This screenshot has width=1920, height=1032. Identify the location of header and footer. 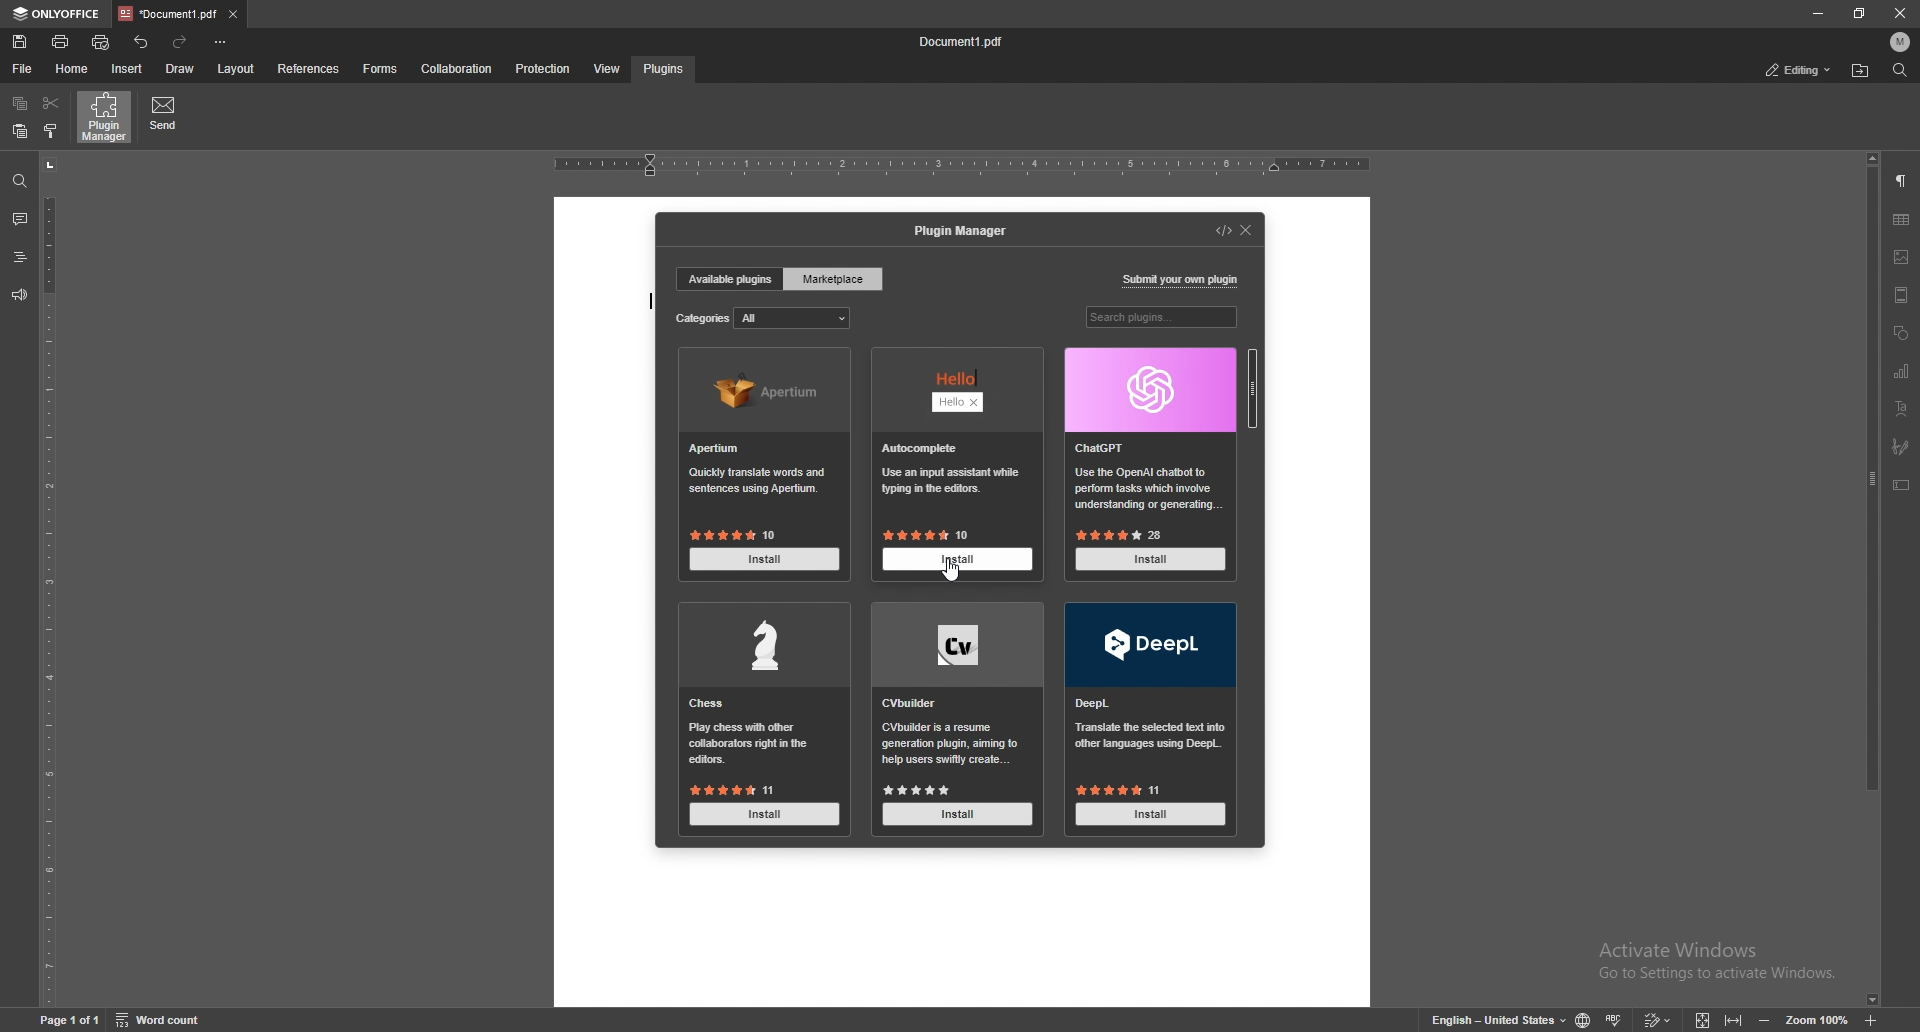
(1903, 294).